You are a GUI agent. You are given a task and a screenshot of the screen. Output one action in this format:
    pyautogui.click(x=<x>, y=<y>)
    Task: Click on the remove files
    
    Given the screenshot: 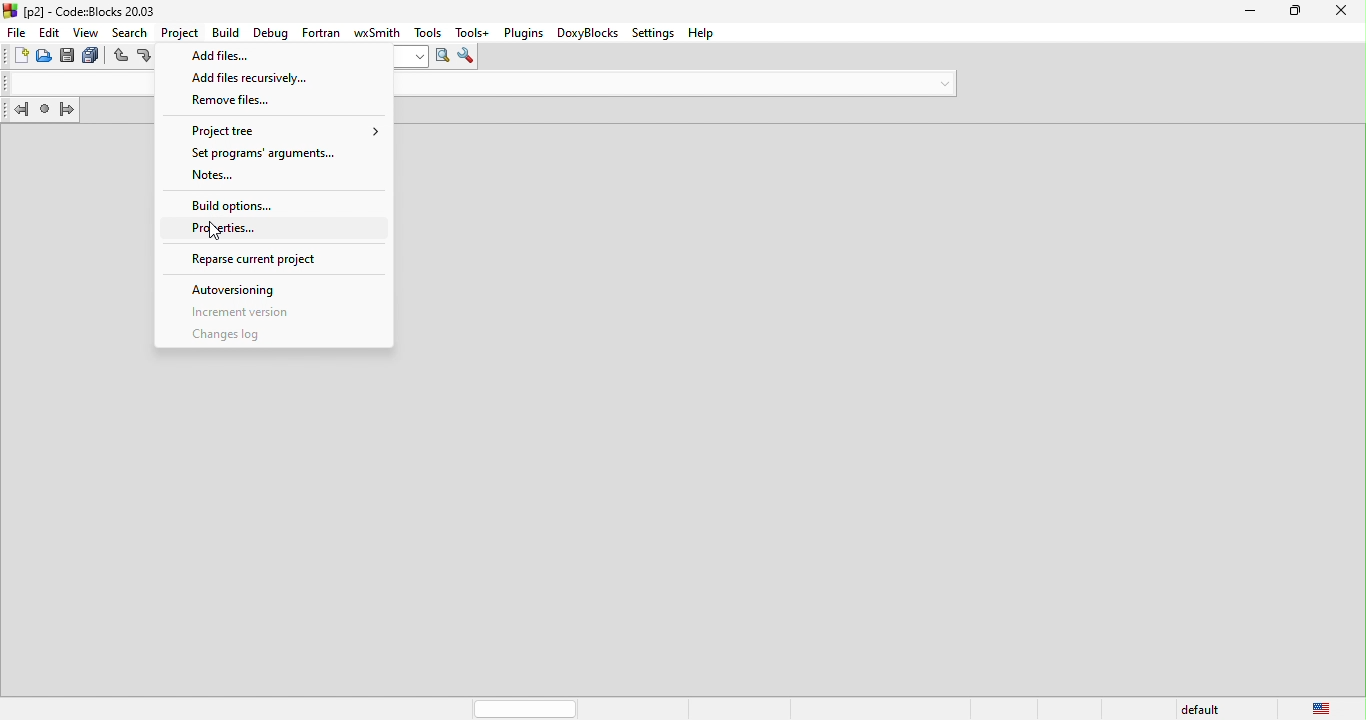 What is the action you would take?
    pyautogui.click(x=274, y=100)
    